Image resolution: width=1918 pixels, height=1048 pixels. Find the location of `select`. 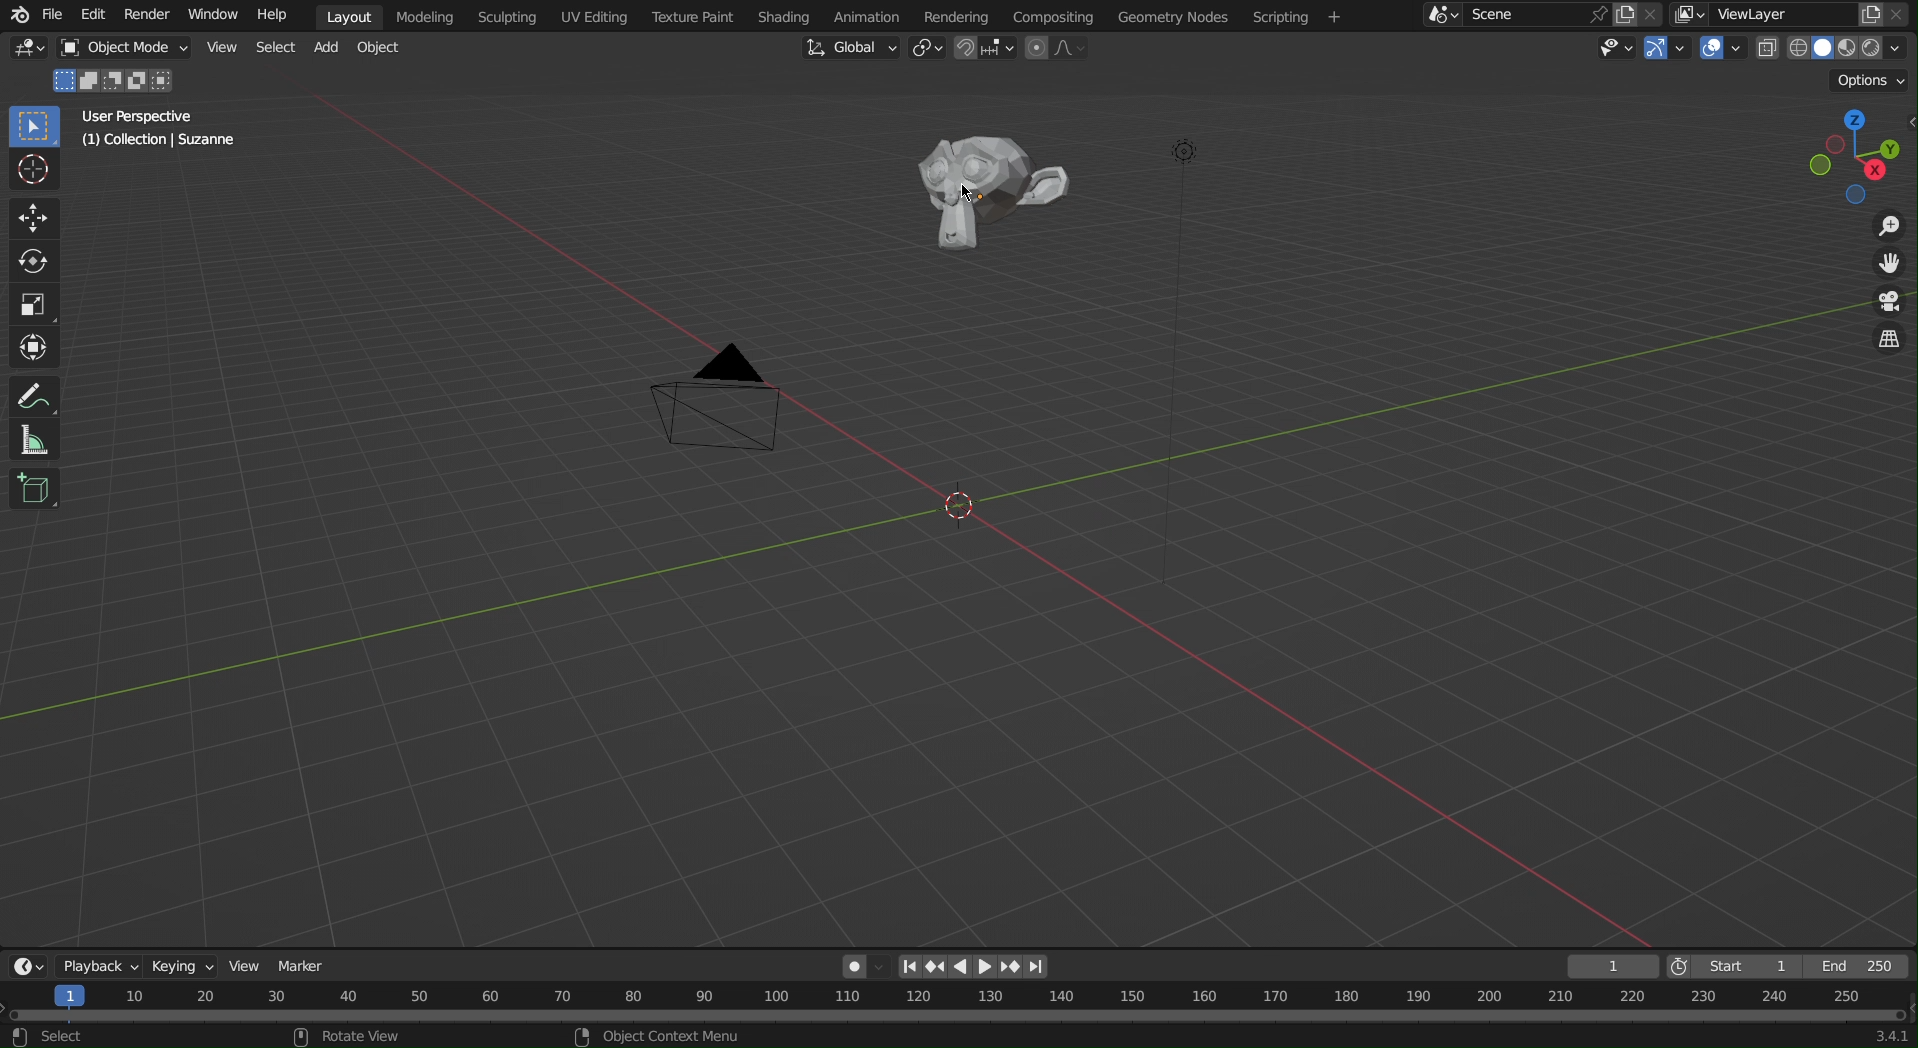

select is located at coordinates (65, 1036).